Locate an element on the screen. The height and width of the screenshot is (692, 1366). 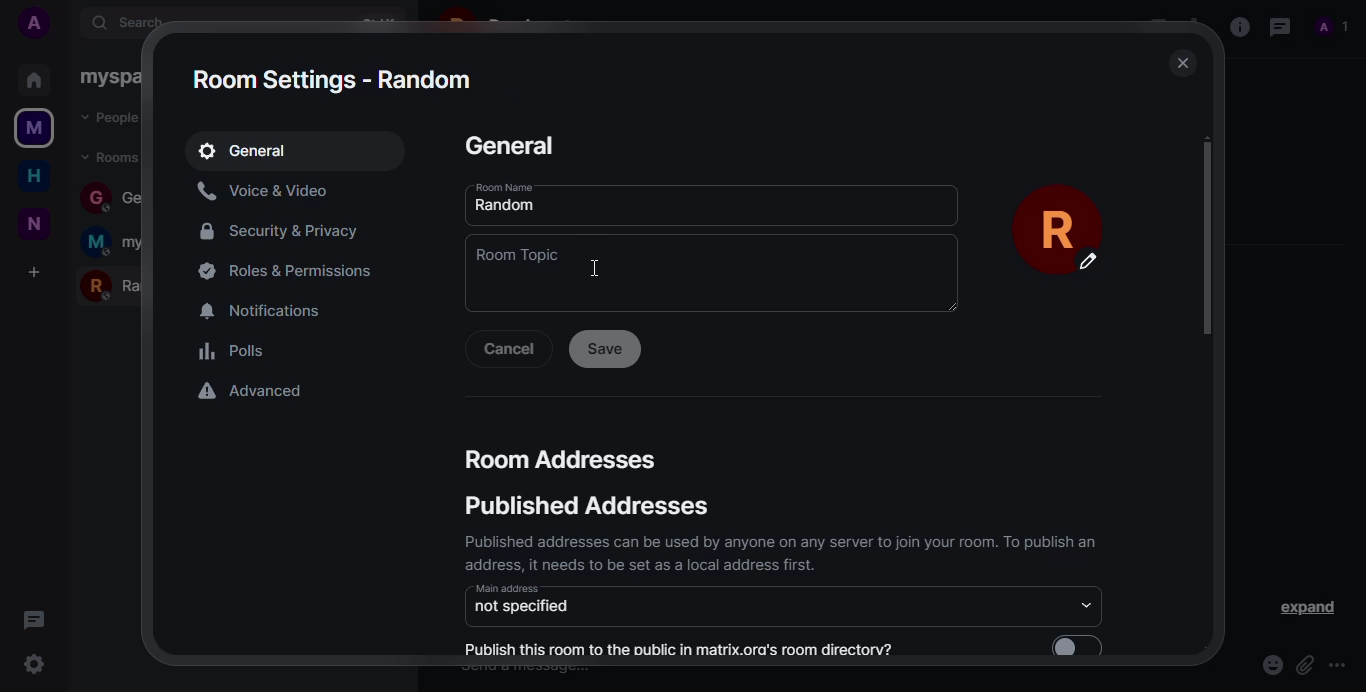
settings is located at coordinates (34, 663).